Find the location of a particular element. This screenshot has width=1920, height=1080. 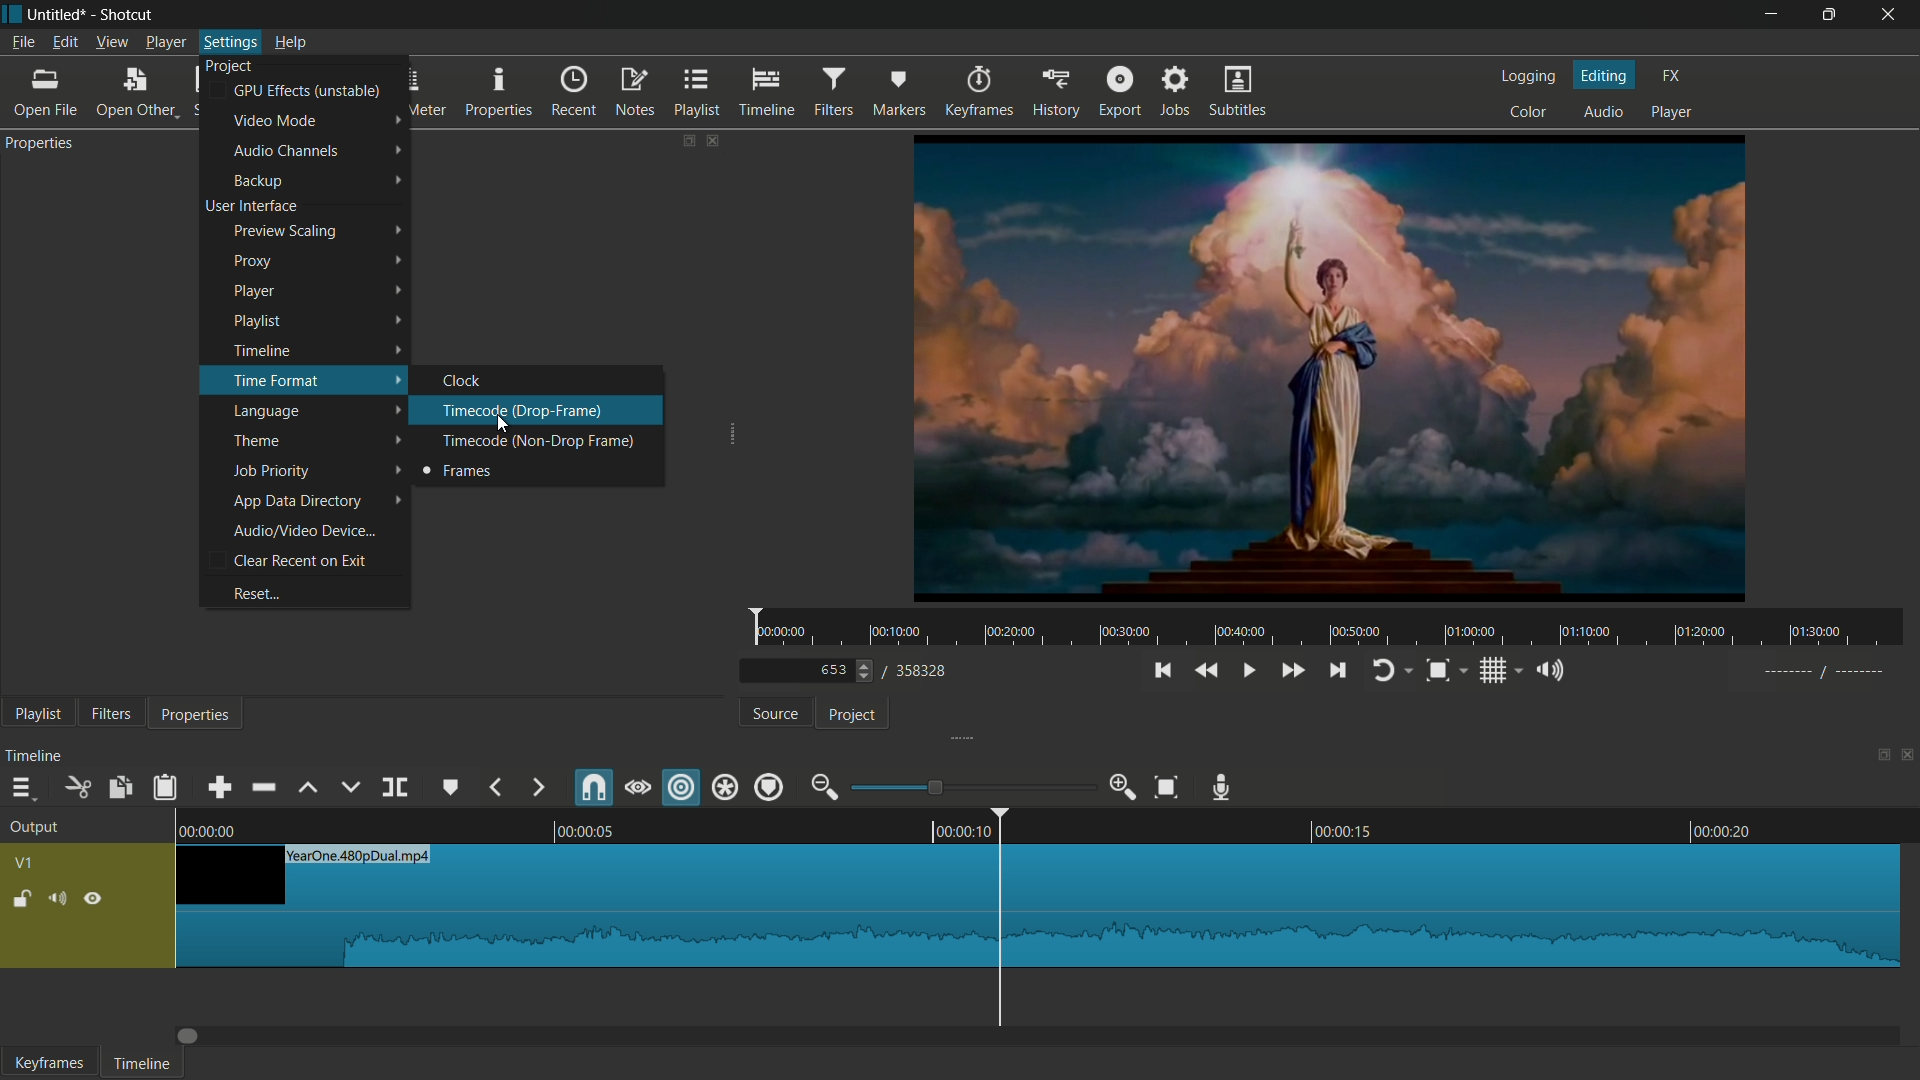

job priority is located at coordinates (270, 468).